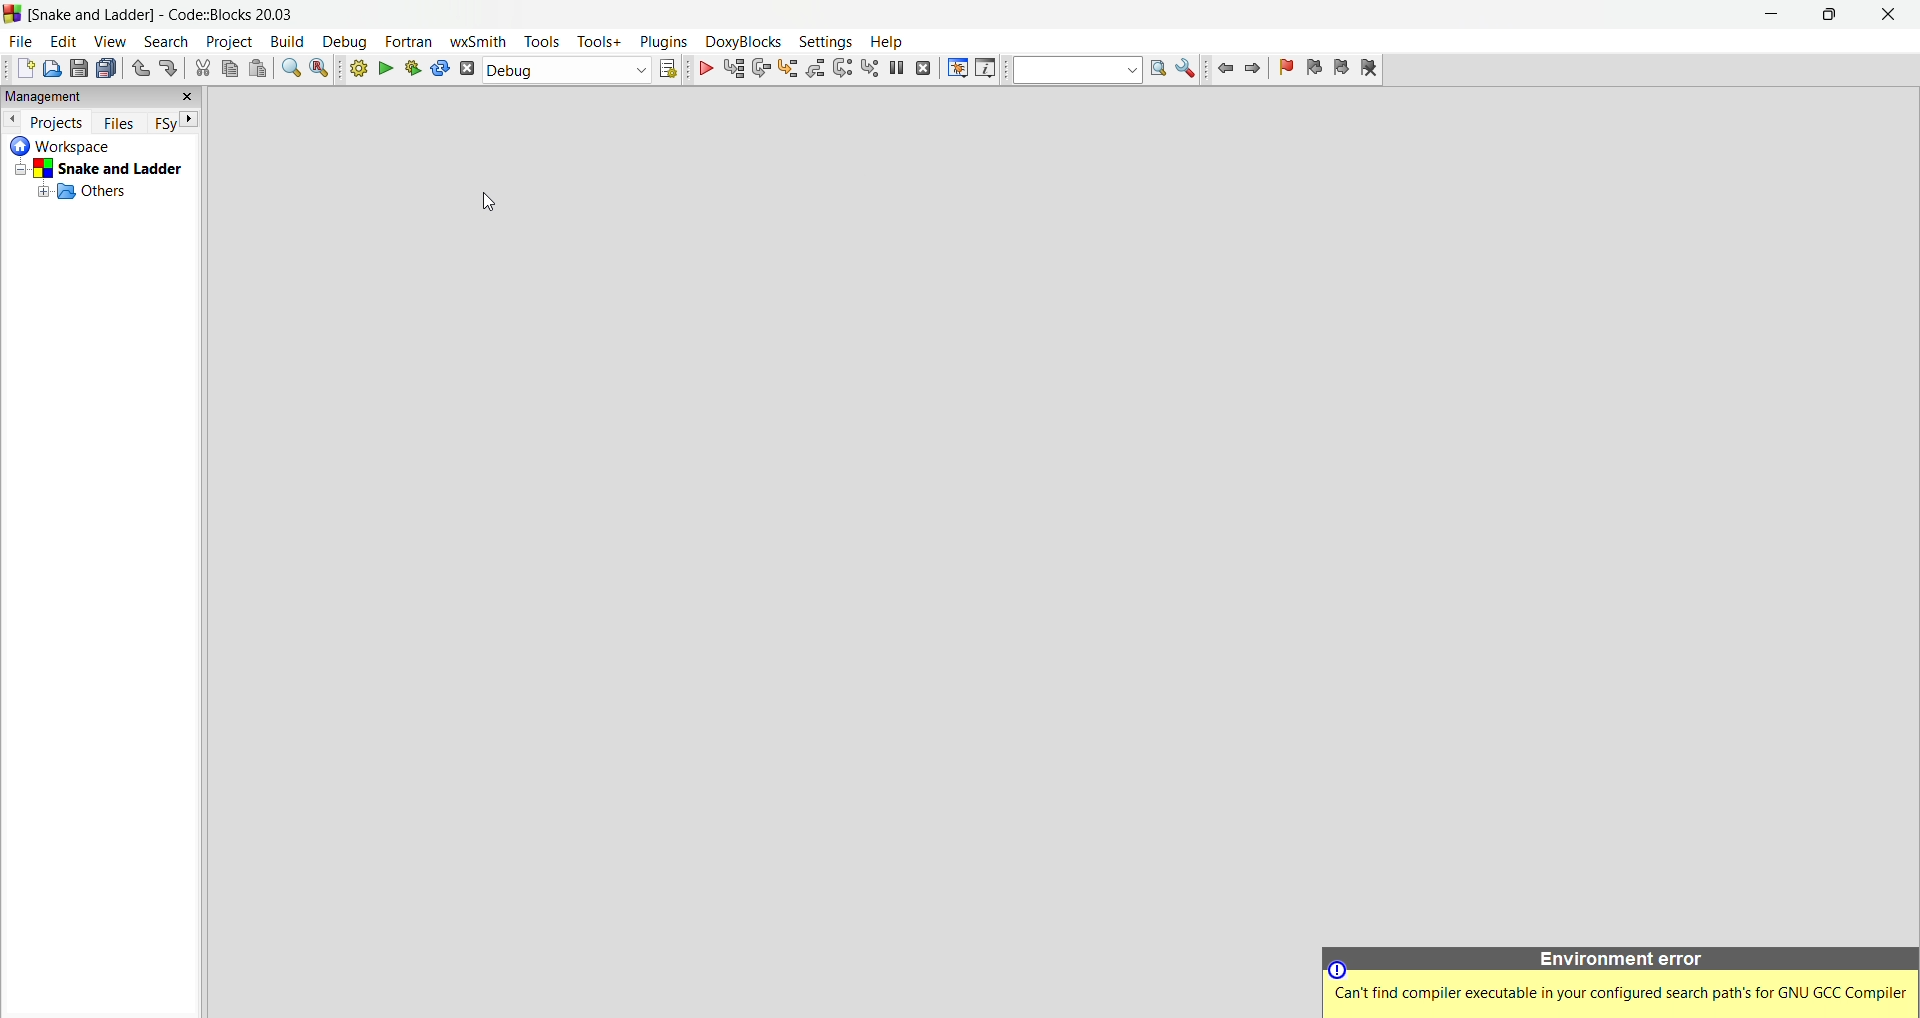  Describe the element at coordinates (106, 69) in the screenshot. I see `save everything` at that location.